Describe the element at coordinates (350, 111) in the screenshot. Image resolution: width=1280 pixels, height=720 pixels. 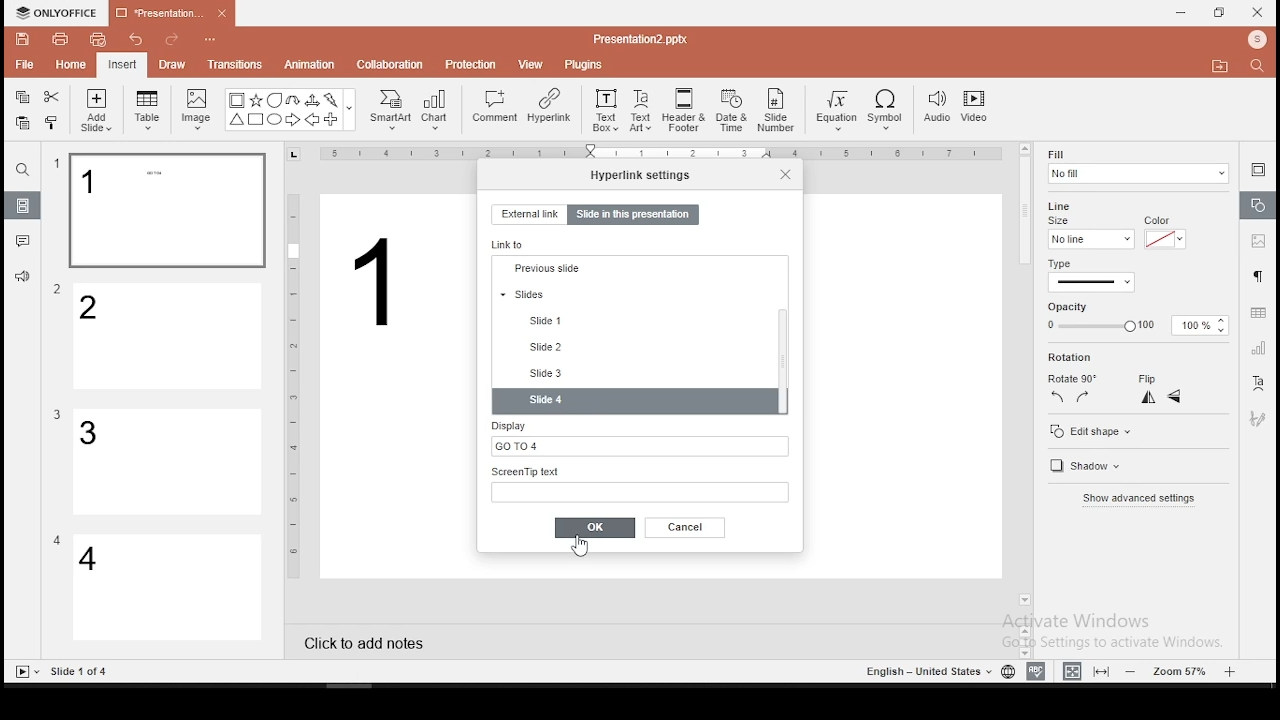
I see `` at that location.